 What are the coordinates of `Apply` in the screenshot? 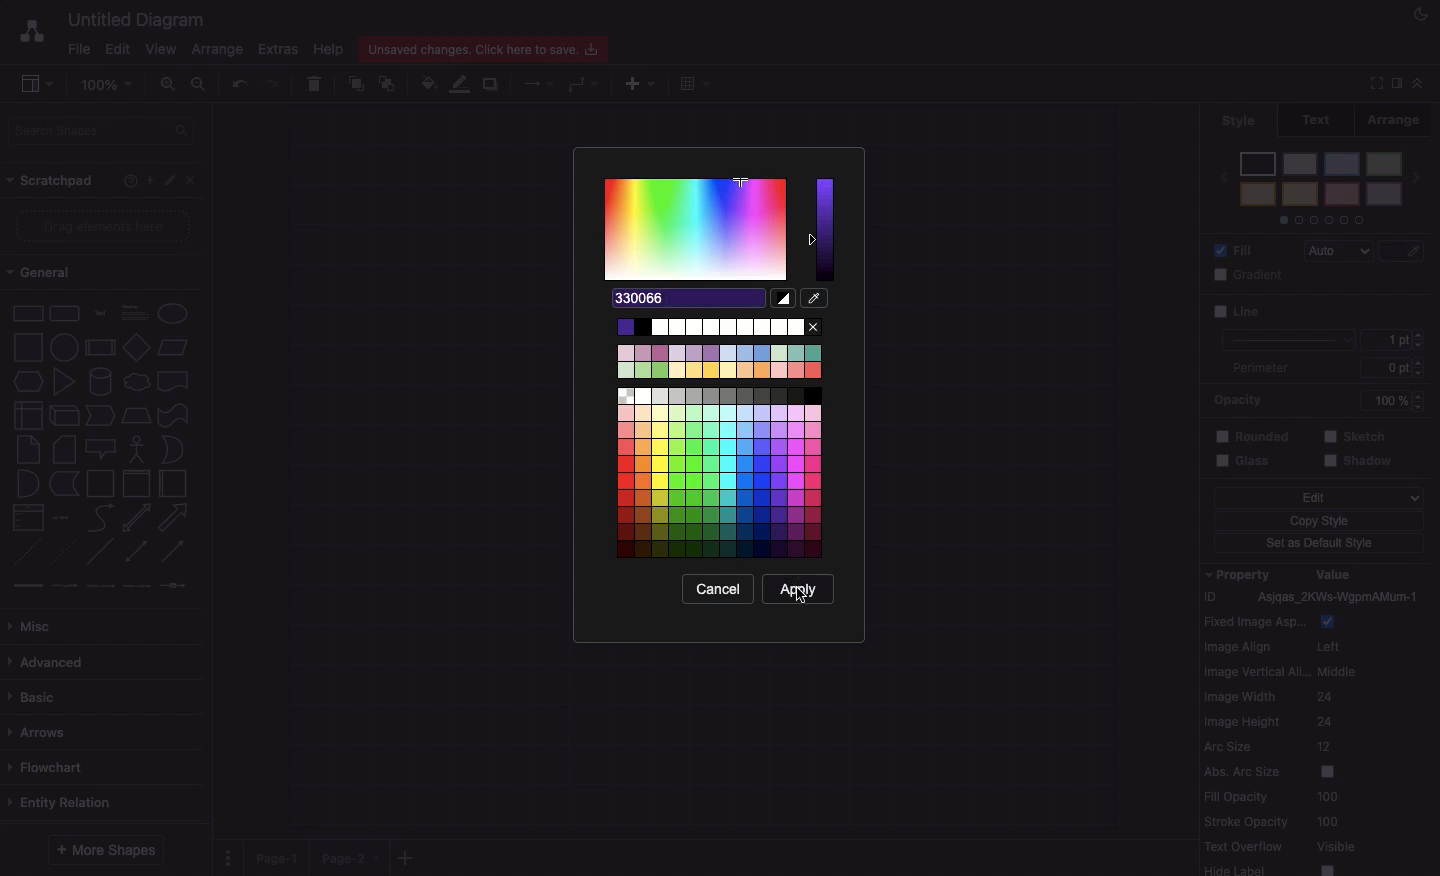 It's located at (799, 588).